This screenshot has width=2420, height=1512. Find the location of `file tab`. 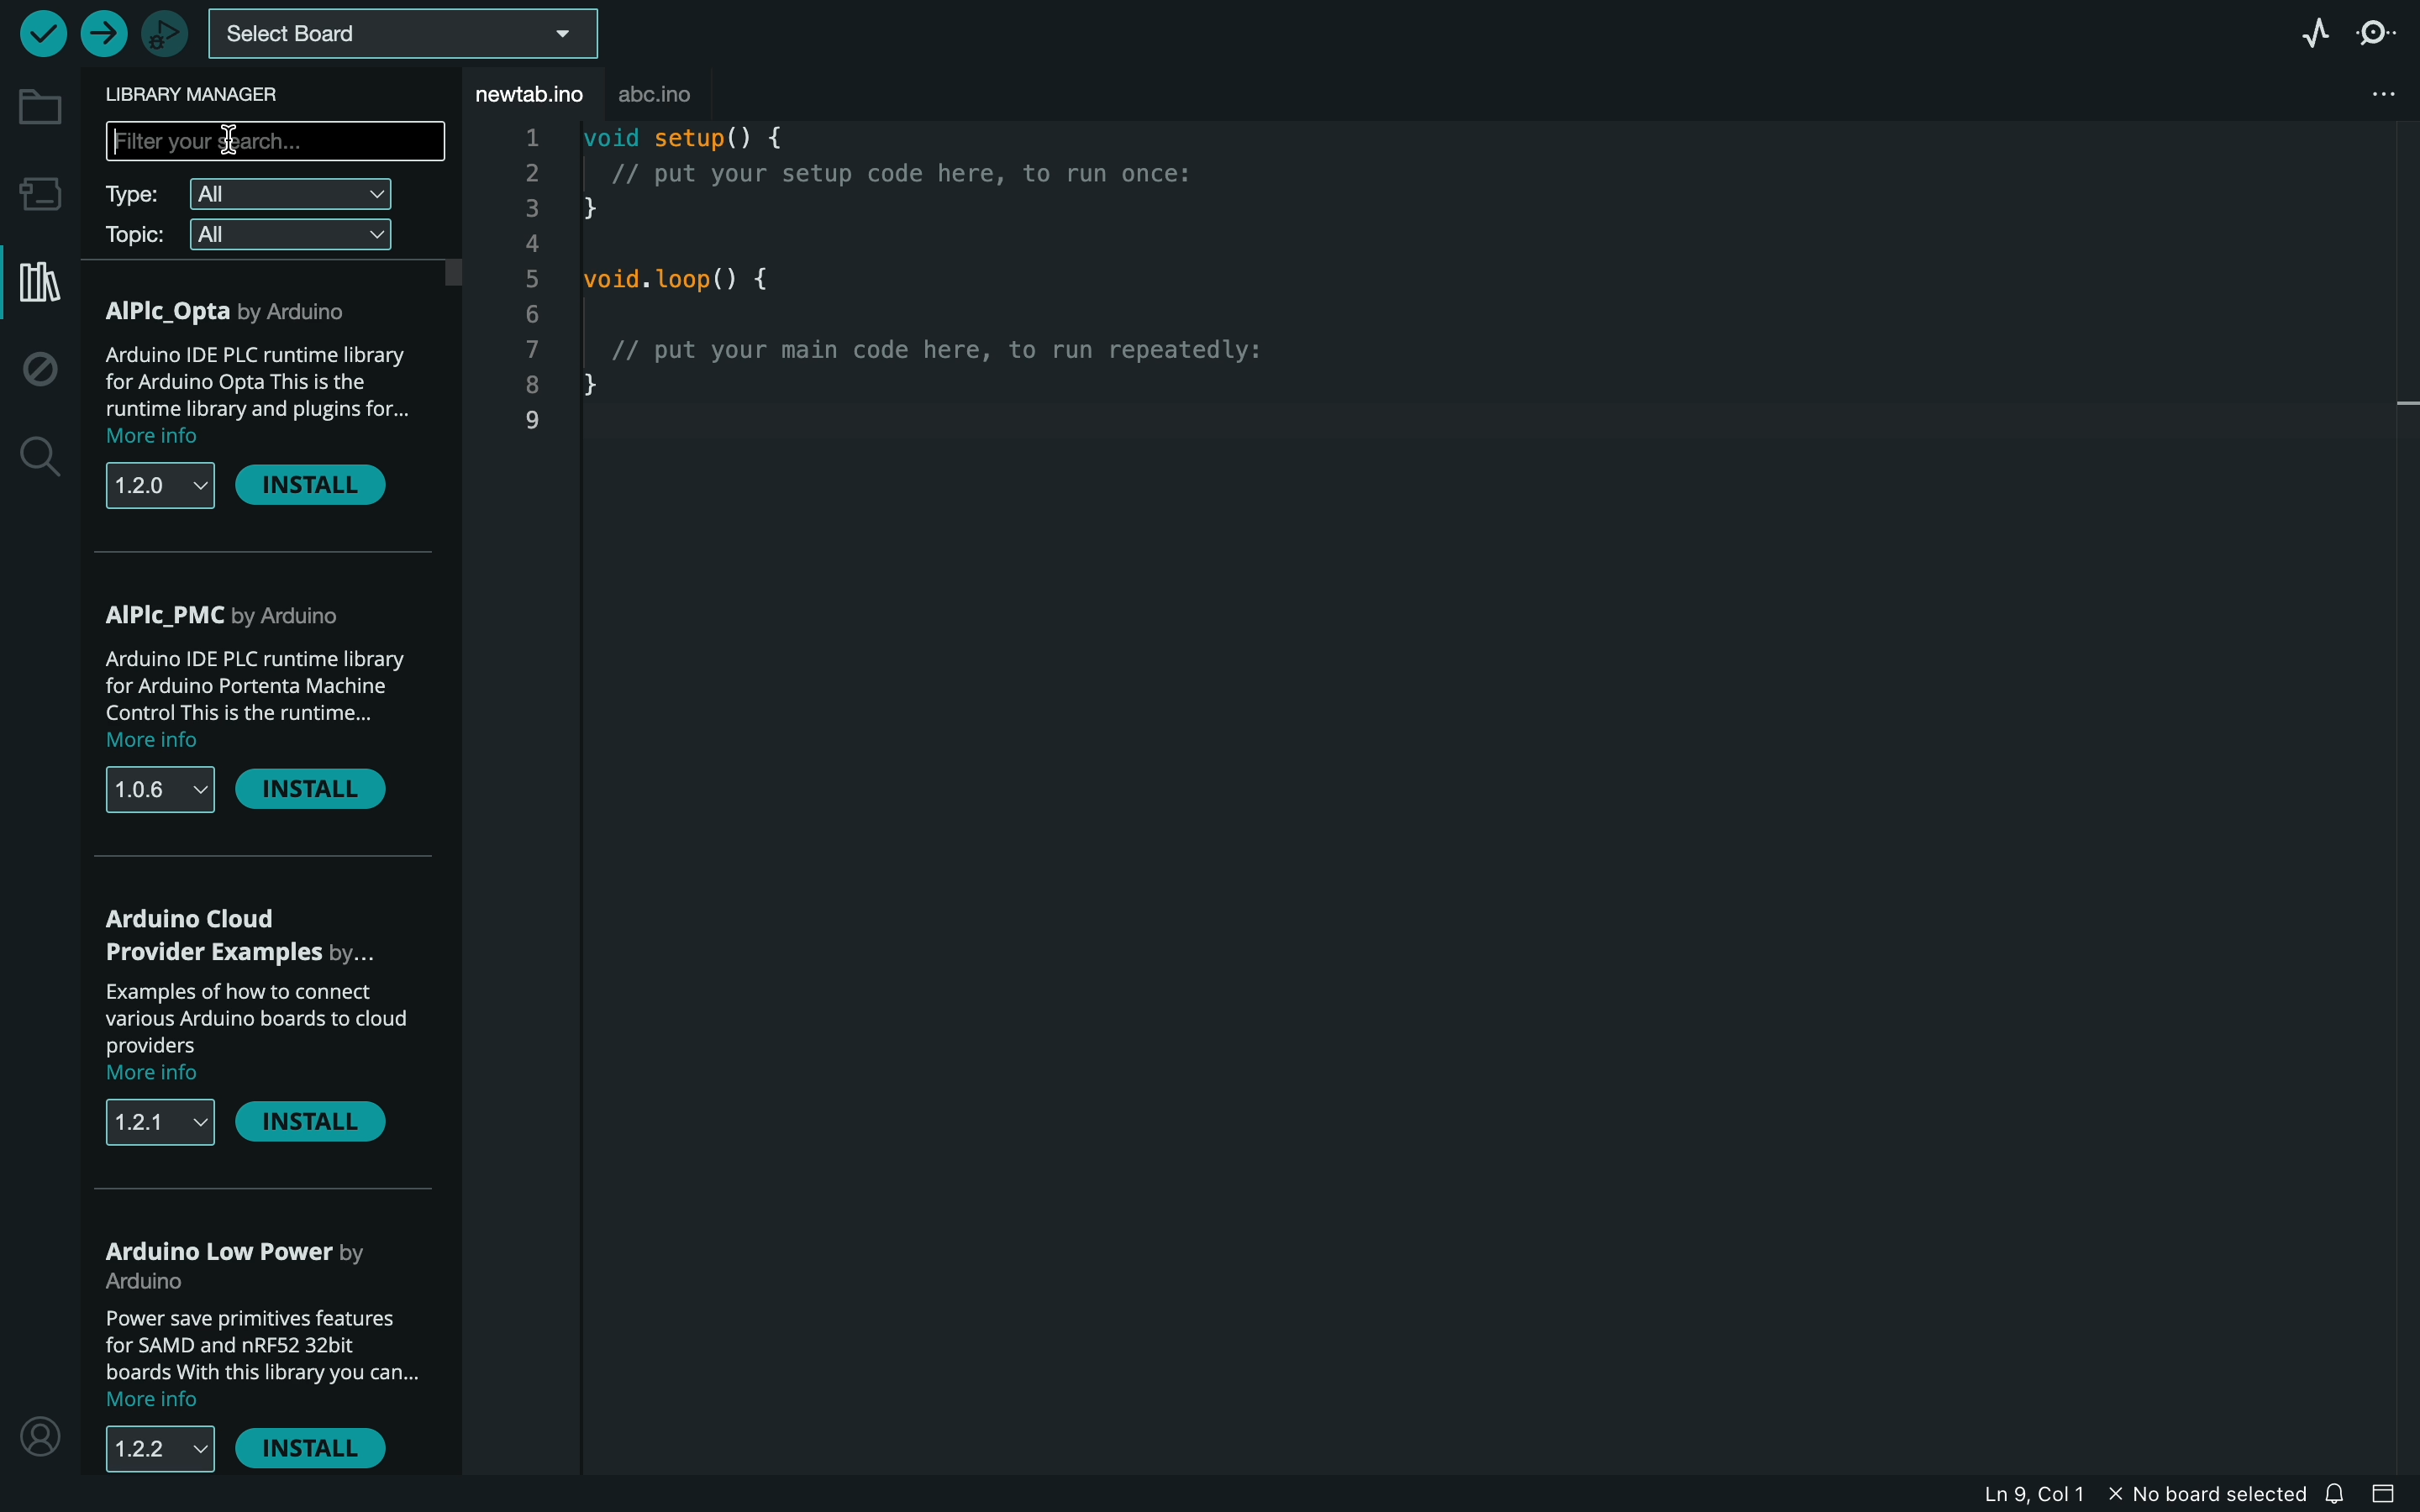

file tab is located at coordinates (533, 93).